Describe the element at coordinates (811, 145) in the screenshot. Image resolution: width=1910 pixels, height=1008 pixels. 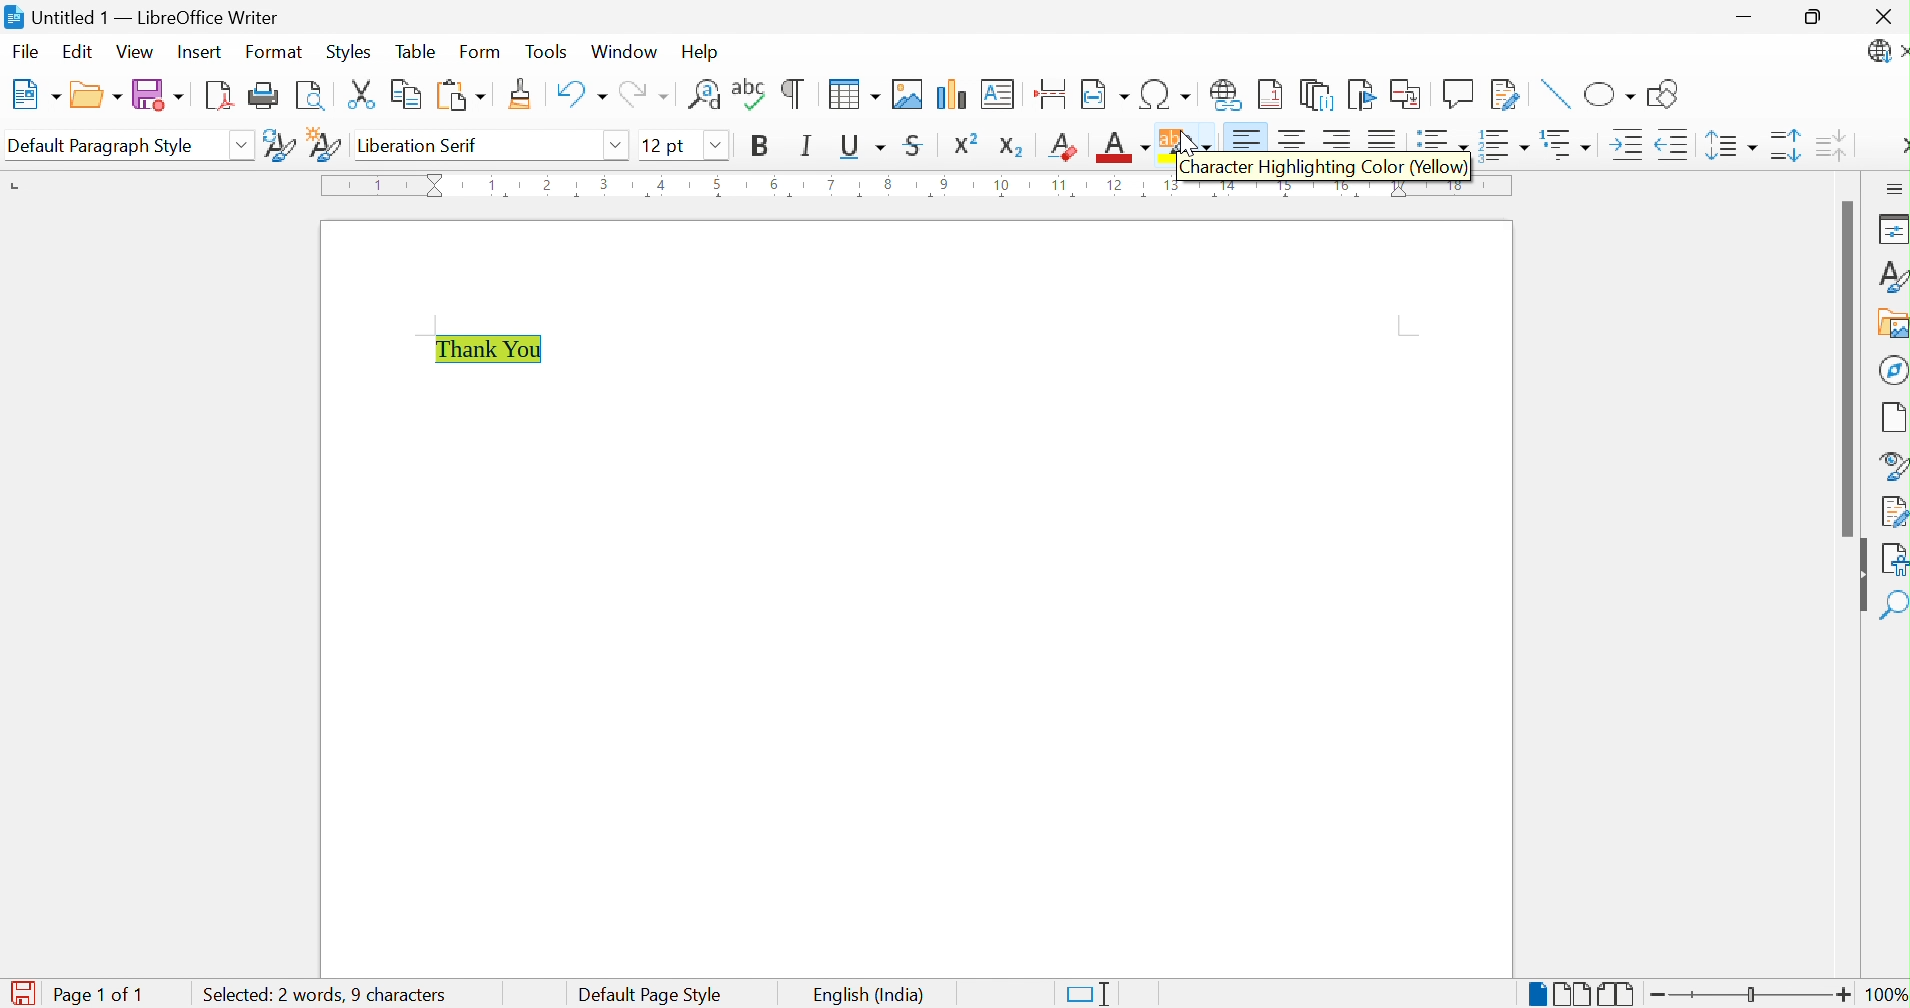
I see `Italic` at that location.